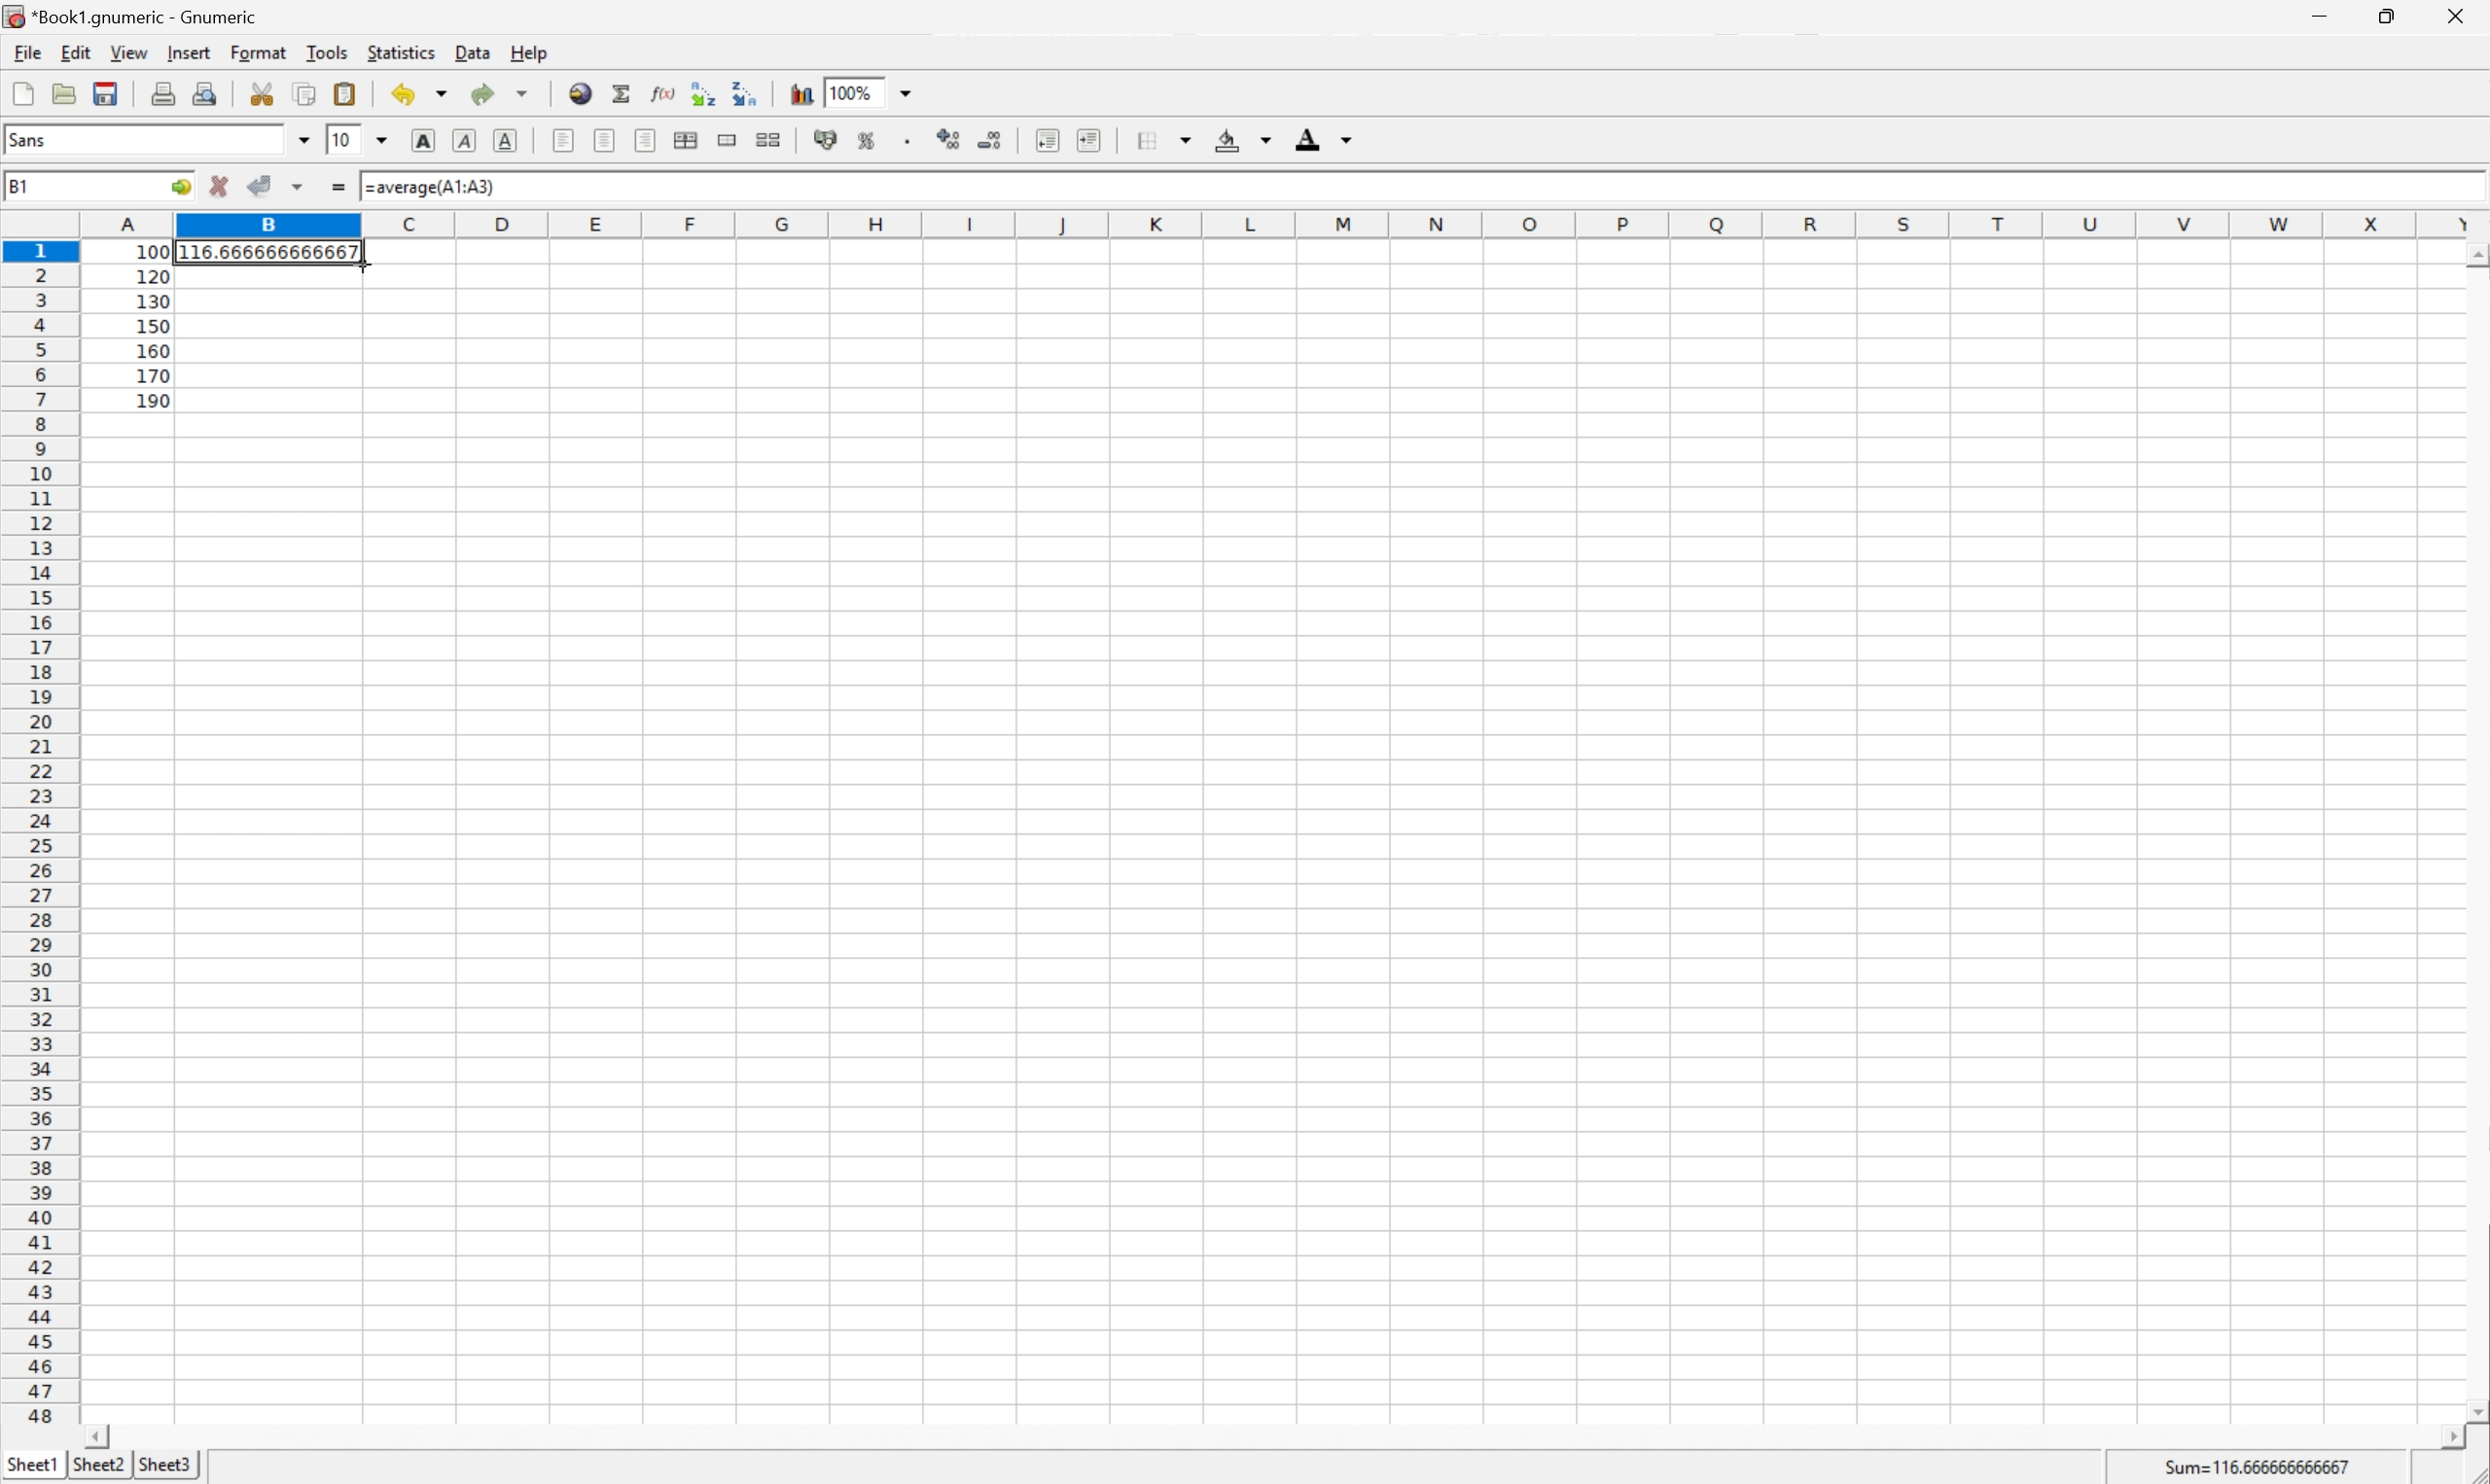 Image resolution: width=2490 pixels, height=1484 pixels. What do you see at coordinates (103, 1432) in the screenshot?
I see `Scroll Left` at bounding box center [103, 1432].